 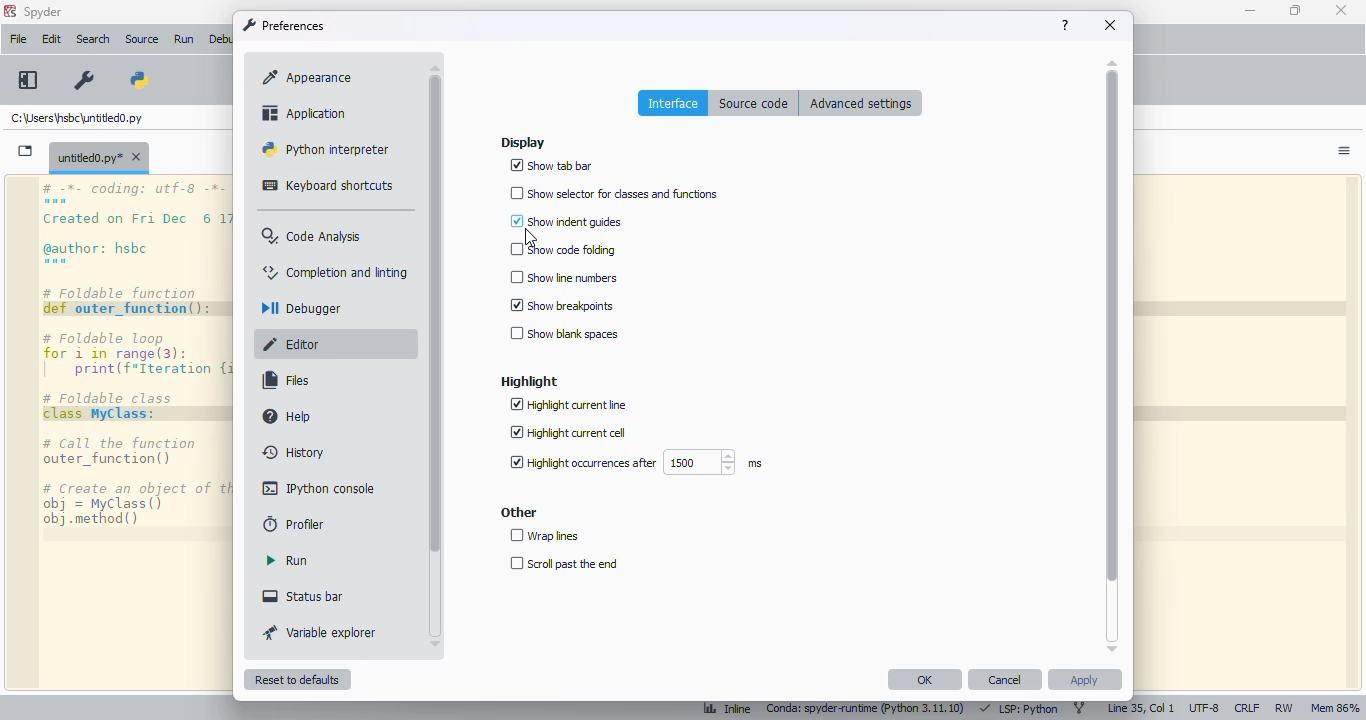 I want to click on show tab bar, so click(x=552, y=166).